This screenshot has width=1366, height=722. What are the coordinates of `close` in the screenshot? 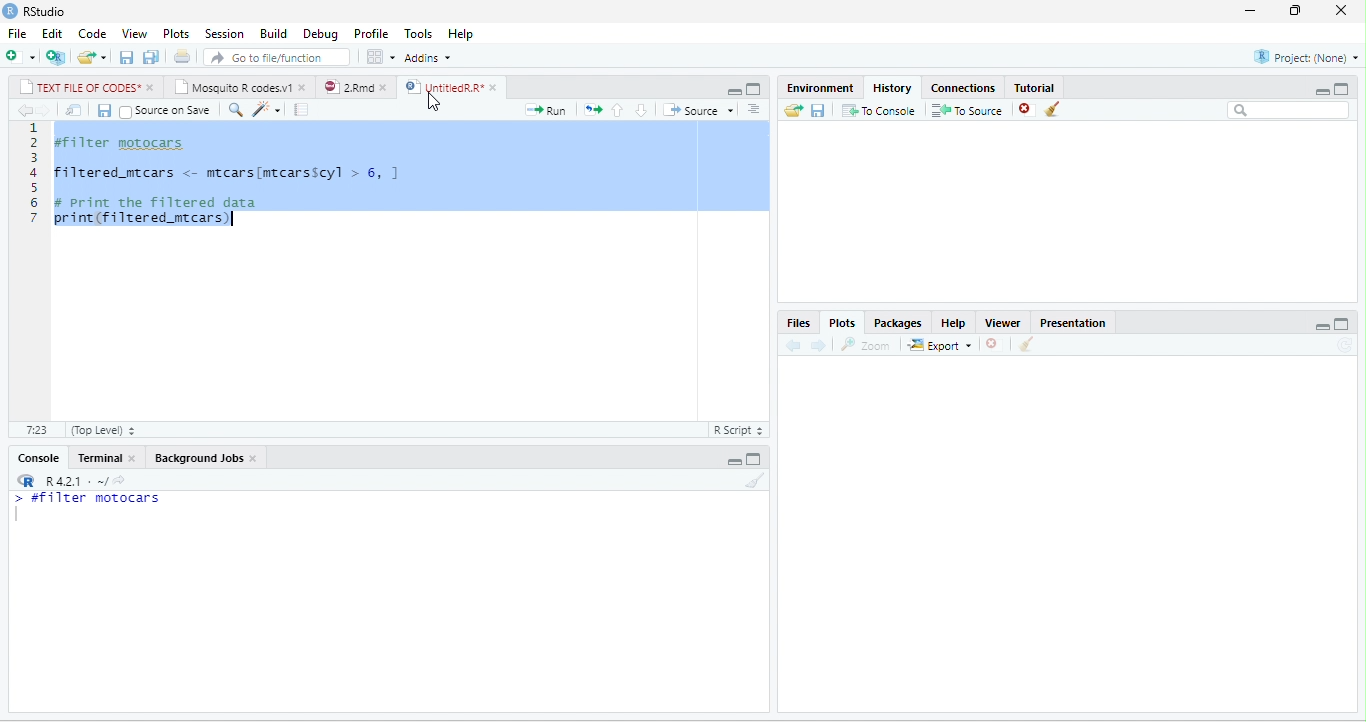 It's located at (496, 88).